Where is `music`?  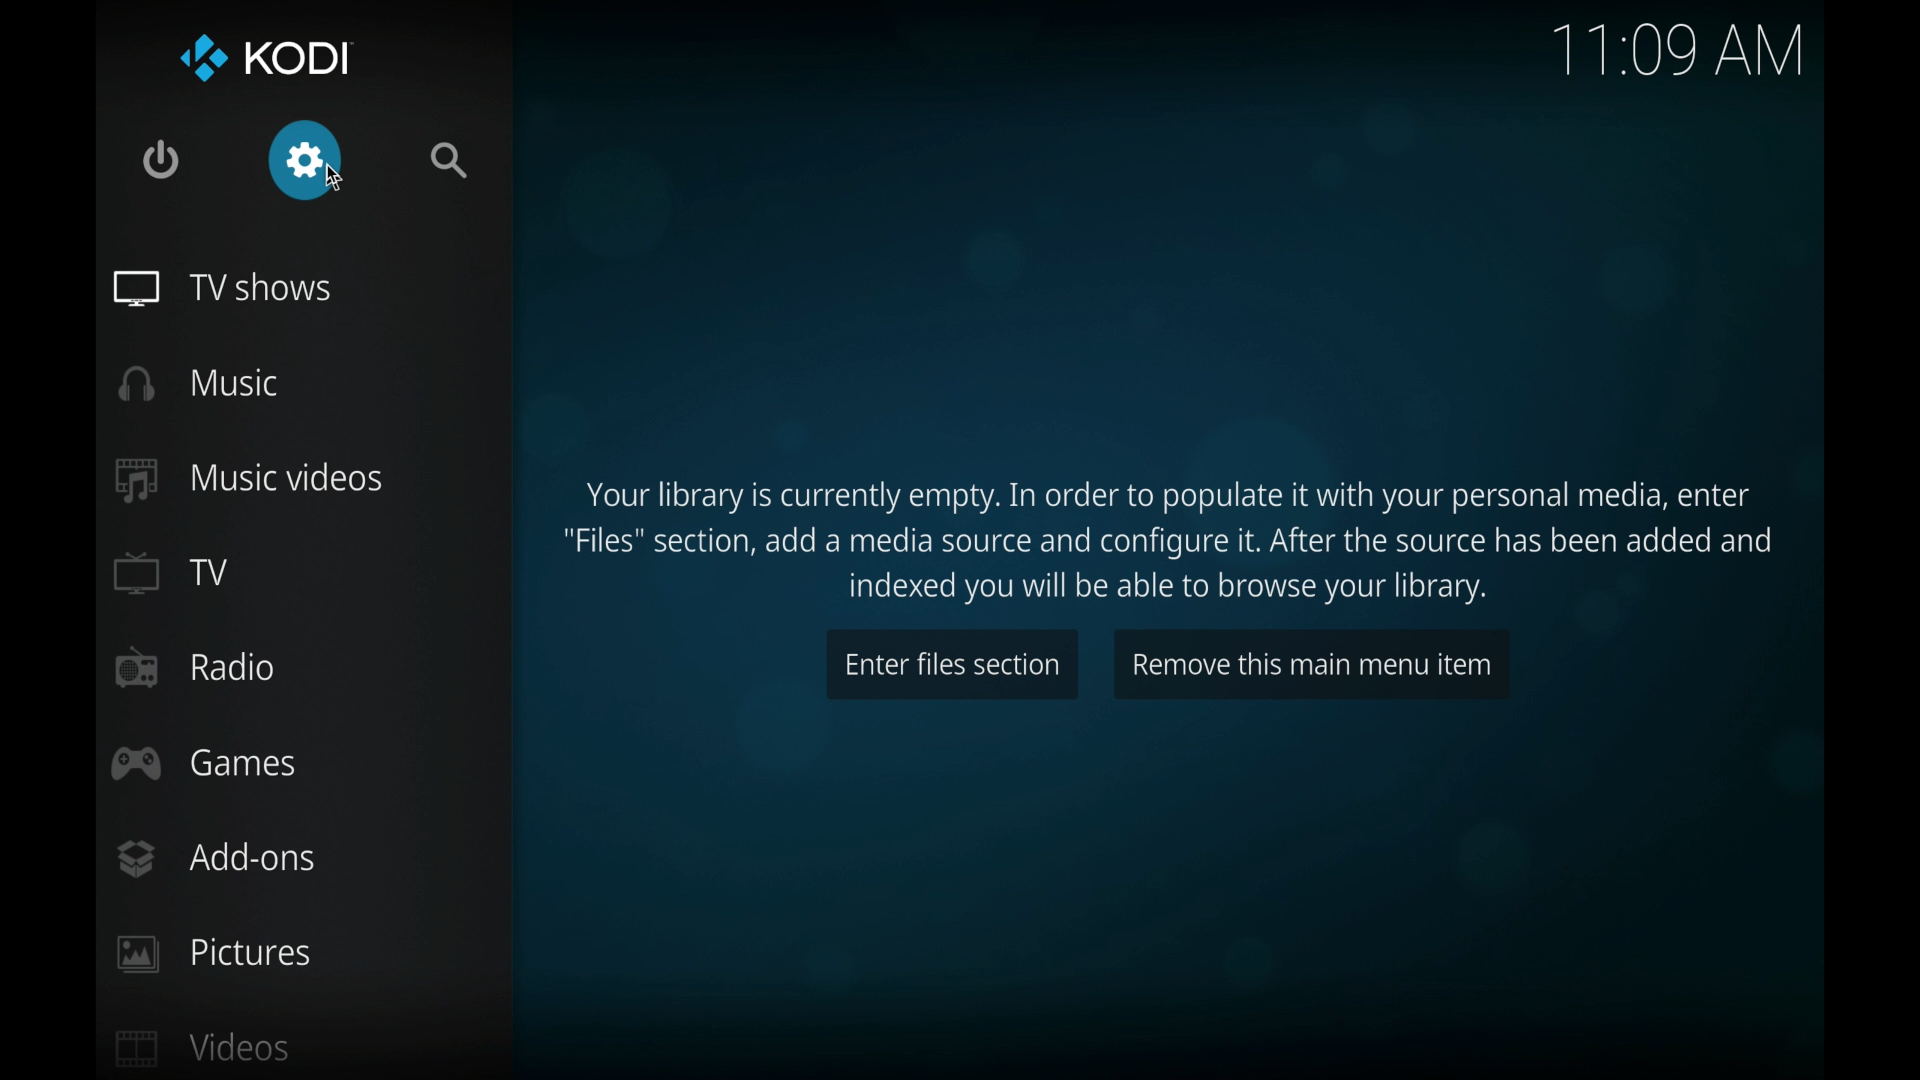 music is located at coordinates (199, 384).